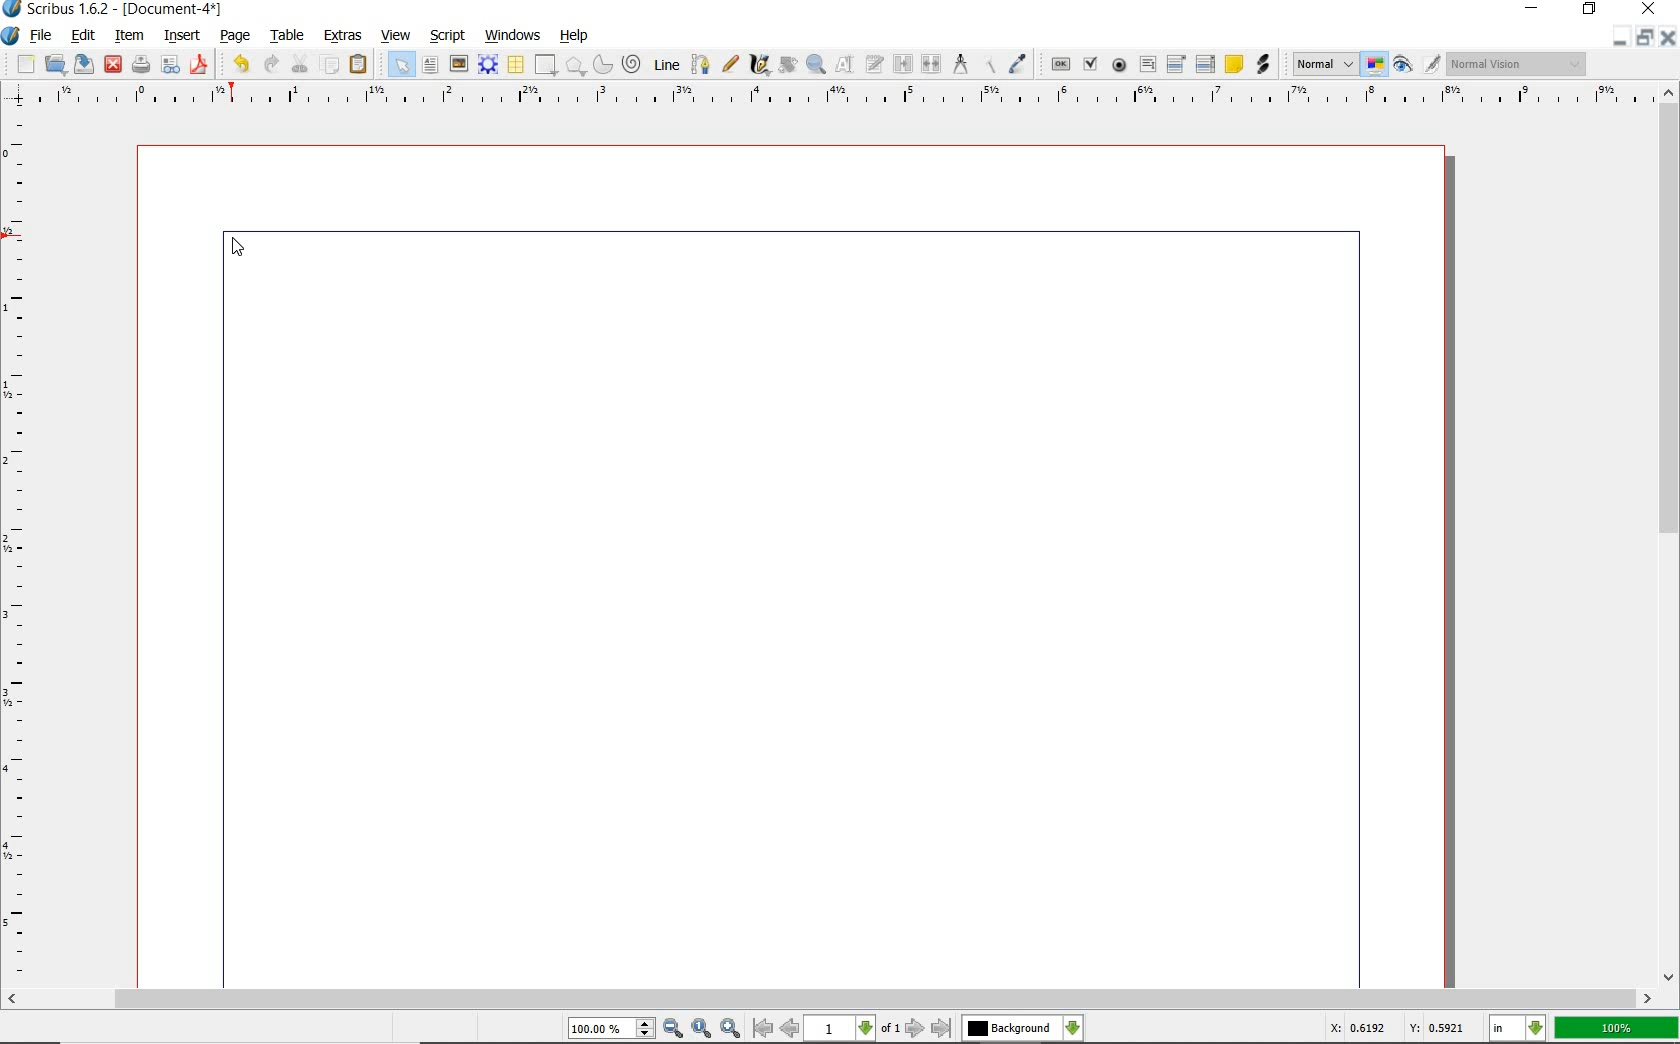 The image size is (1680, 1044). What do you see at coordinates (546, 66) in the screenshot?
I see `shape` at bounding box center [546, 66].